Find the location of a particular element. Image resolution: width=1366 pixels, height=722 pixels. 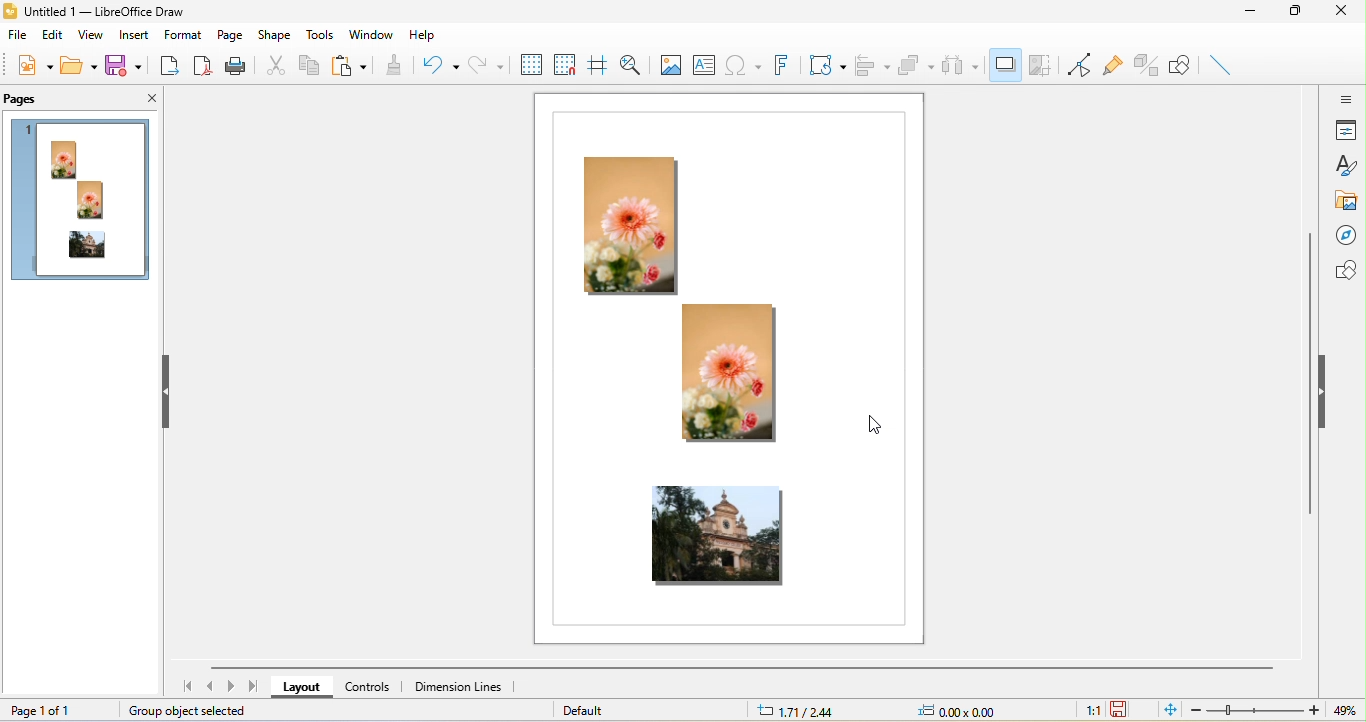

export is located at coordinates (168, 69).